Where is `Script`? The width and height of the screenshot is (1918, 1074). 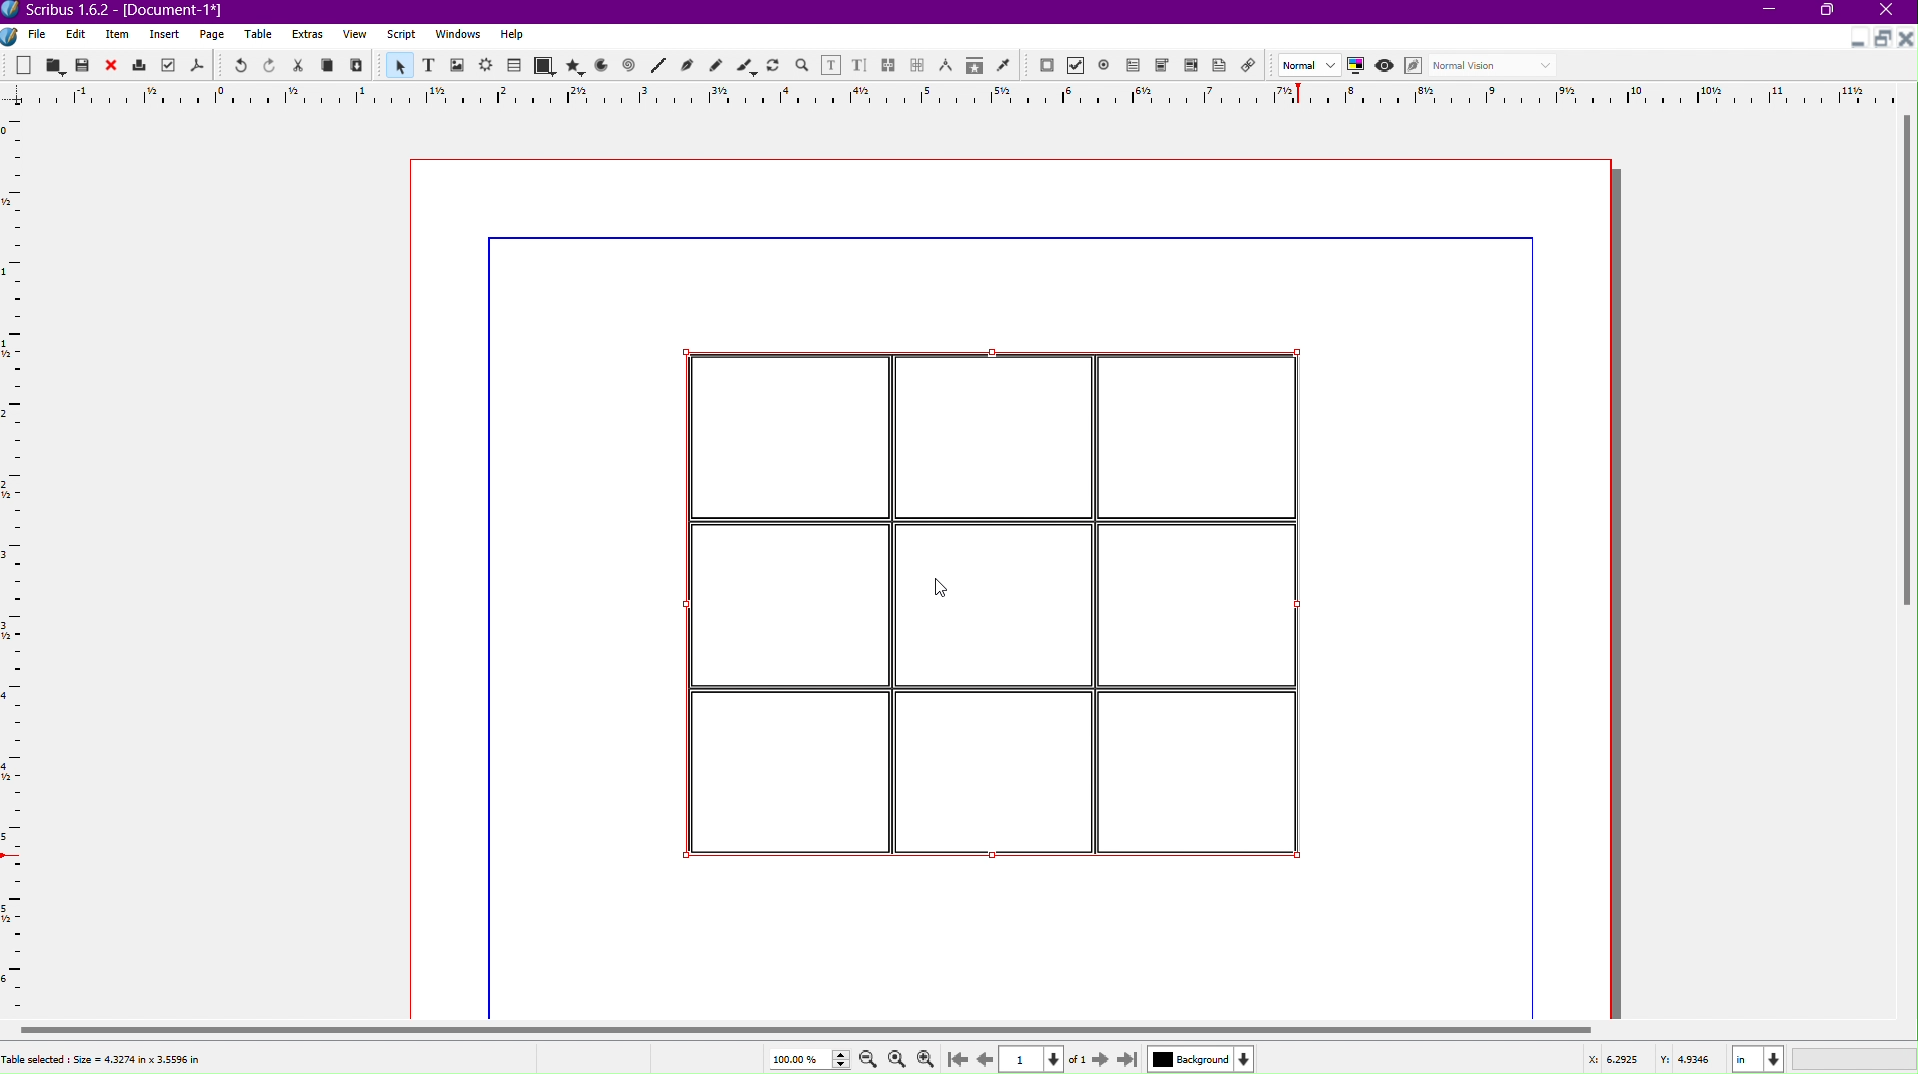
Script is located at coordinates (401, 35).